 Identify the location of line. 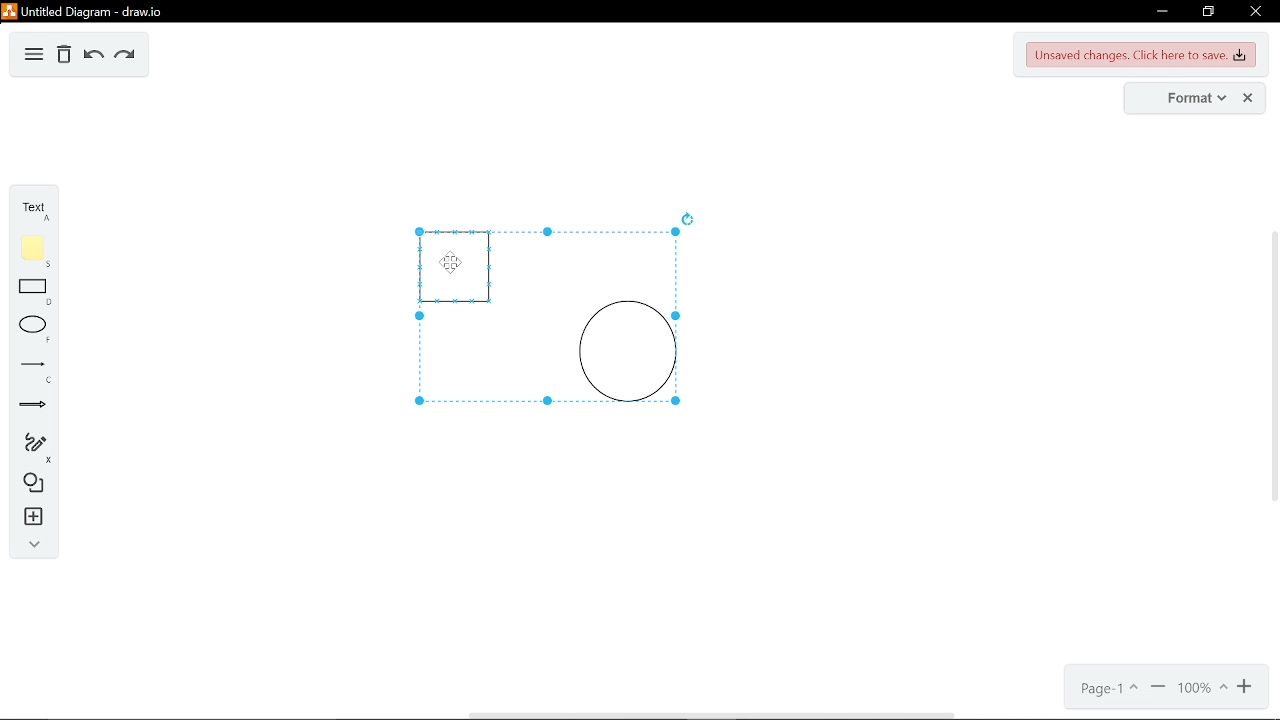
(32, 370).